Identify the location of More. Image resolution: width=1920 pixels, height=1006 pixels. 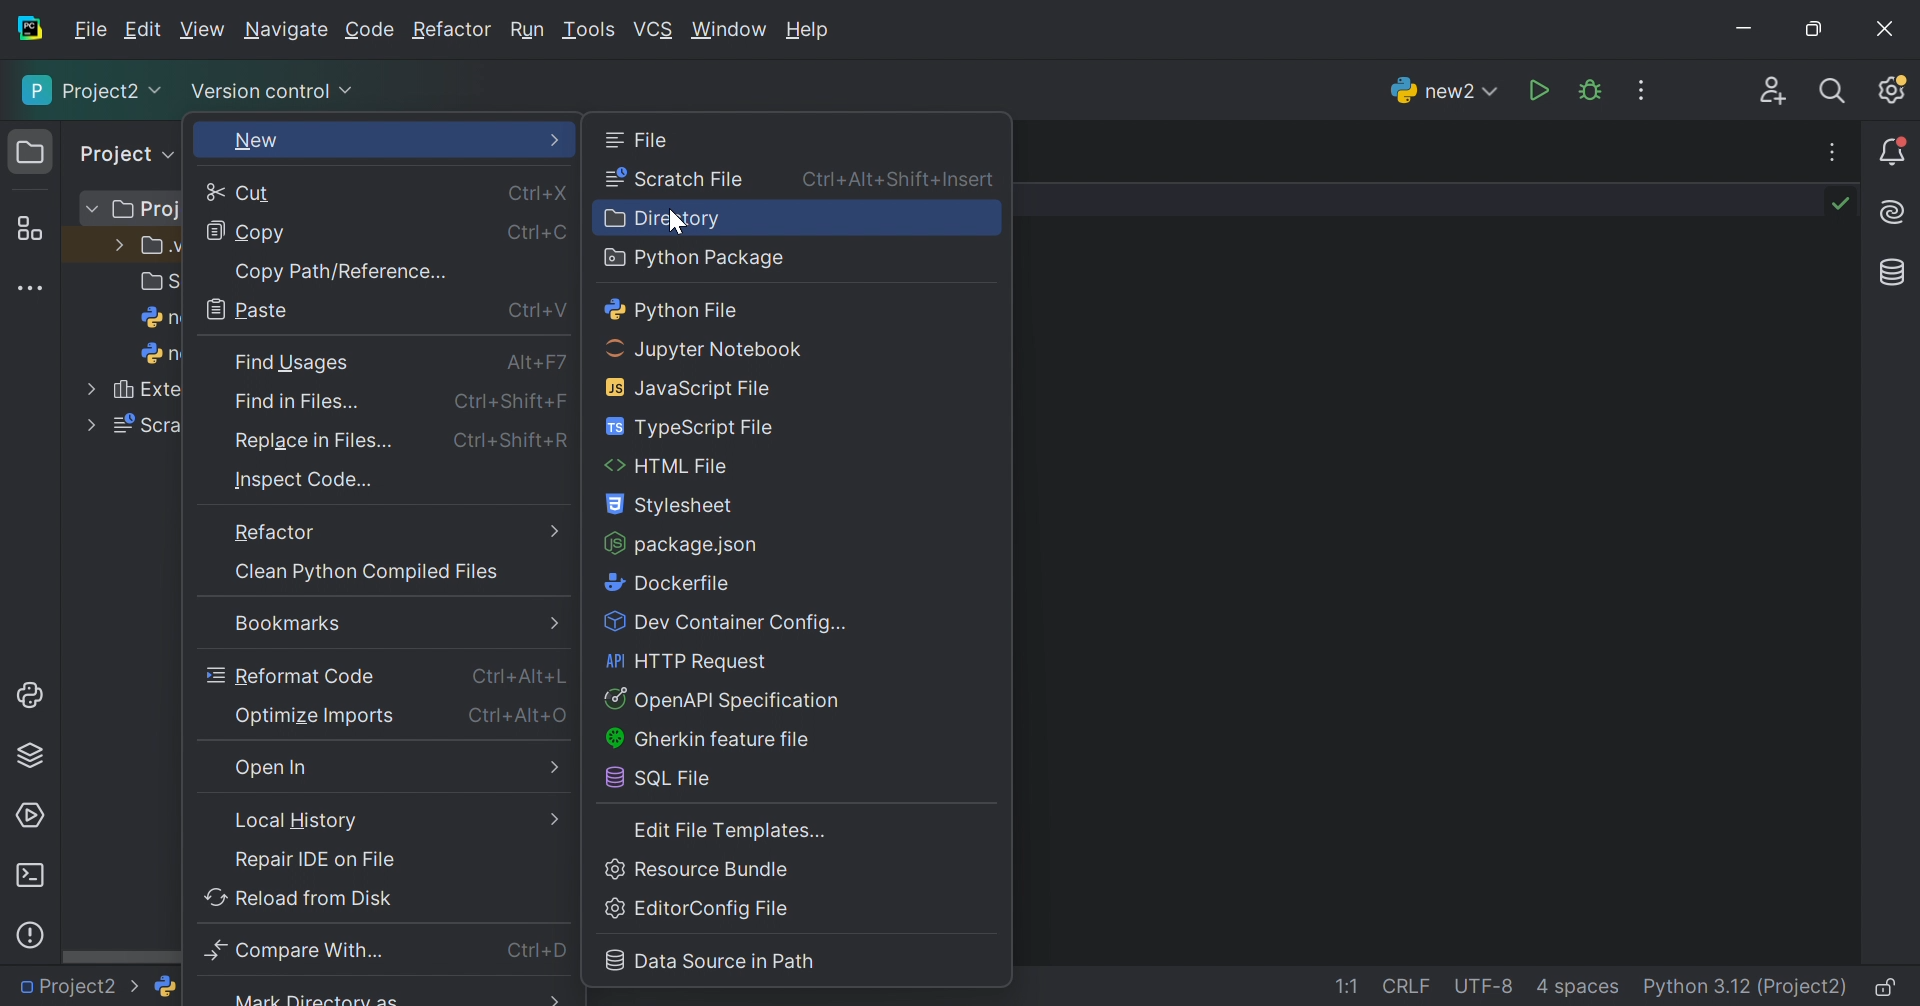
(556, 141).